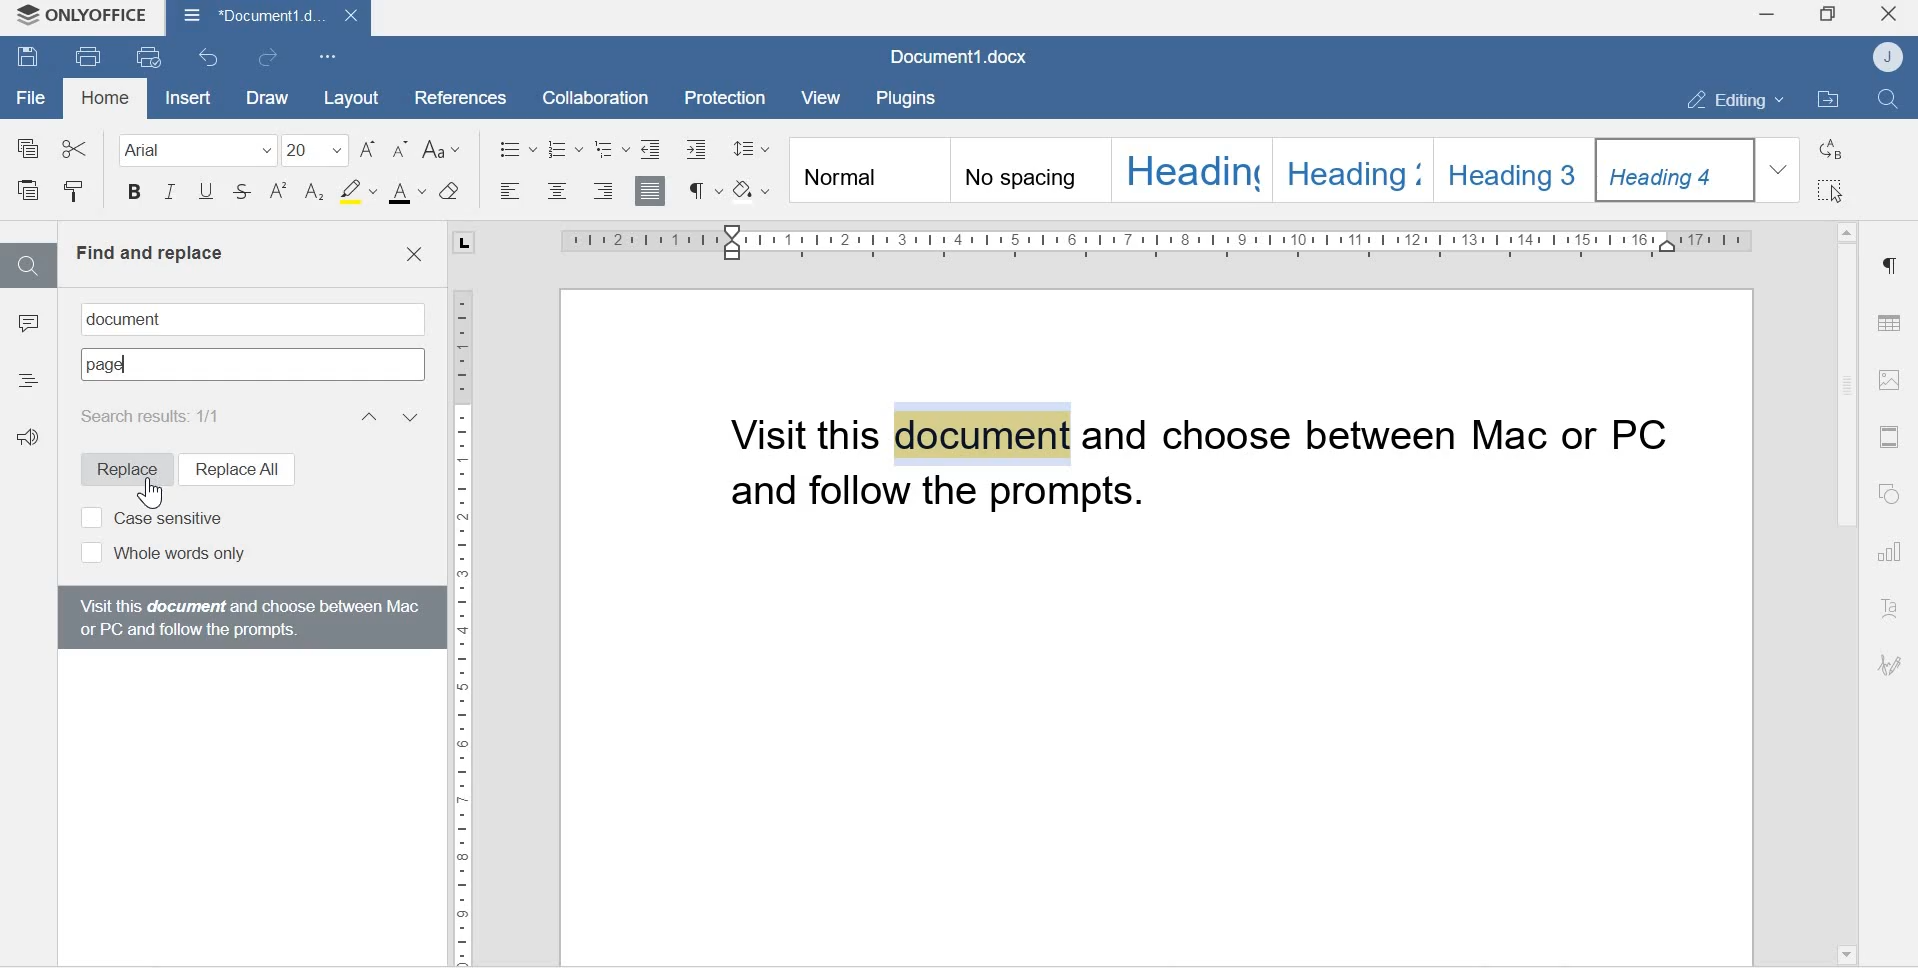 The height and width of the screenshot is (968, 1918). Describe the element at coordinates (1890, 379) in the screenshot. I see `Image` at that location.